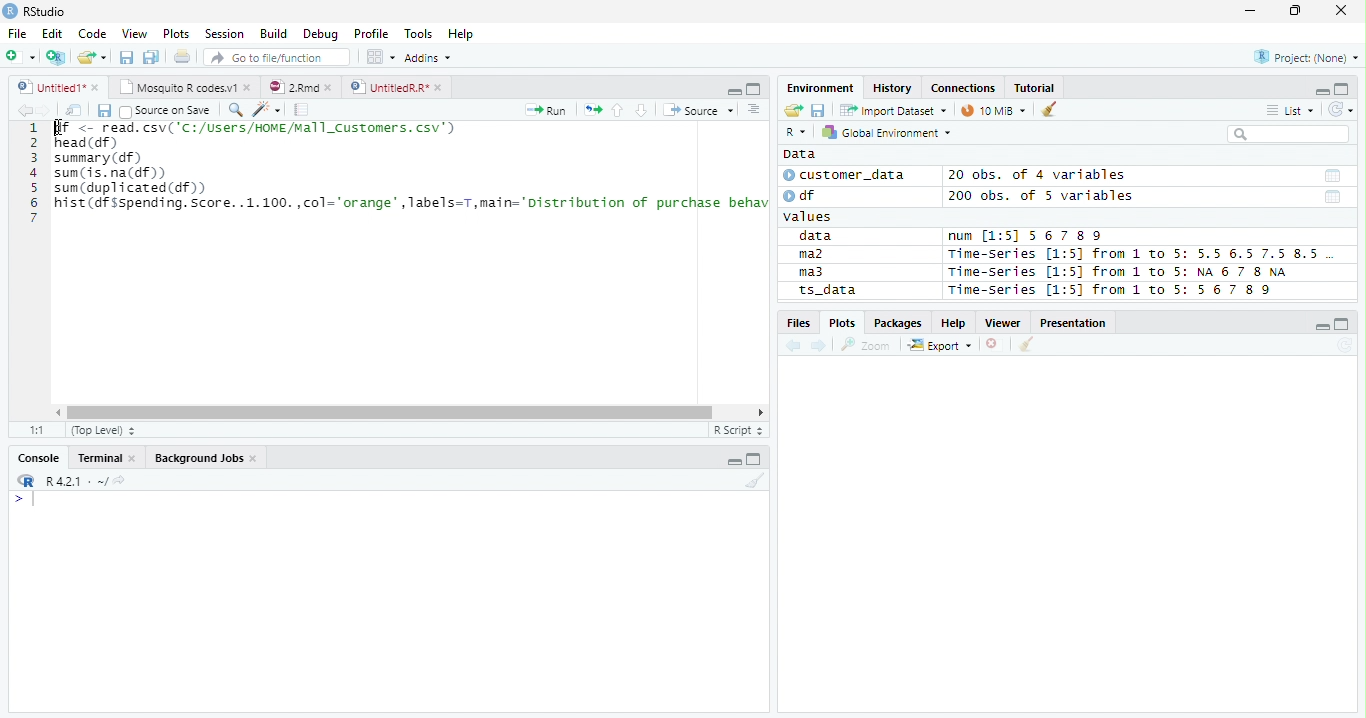 The width and height of the screenshot is (1366, 718). Describe the element at coordinates (176, 34) in the screenshot. I see `Plots` at that location.